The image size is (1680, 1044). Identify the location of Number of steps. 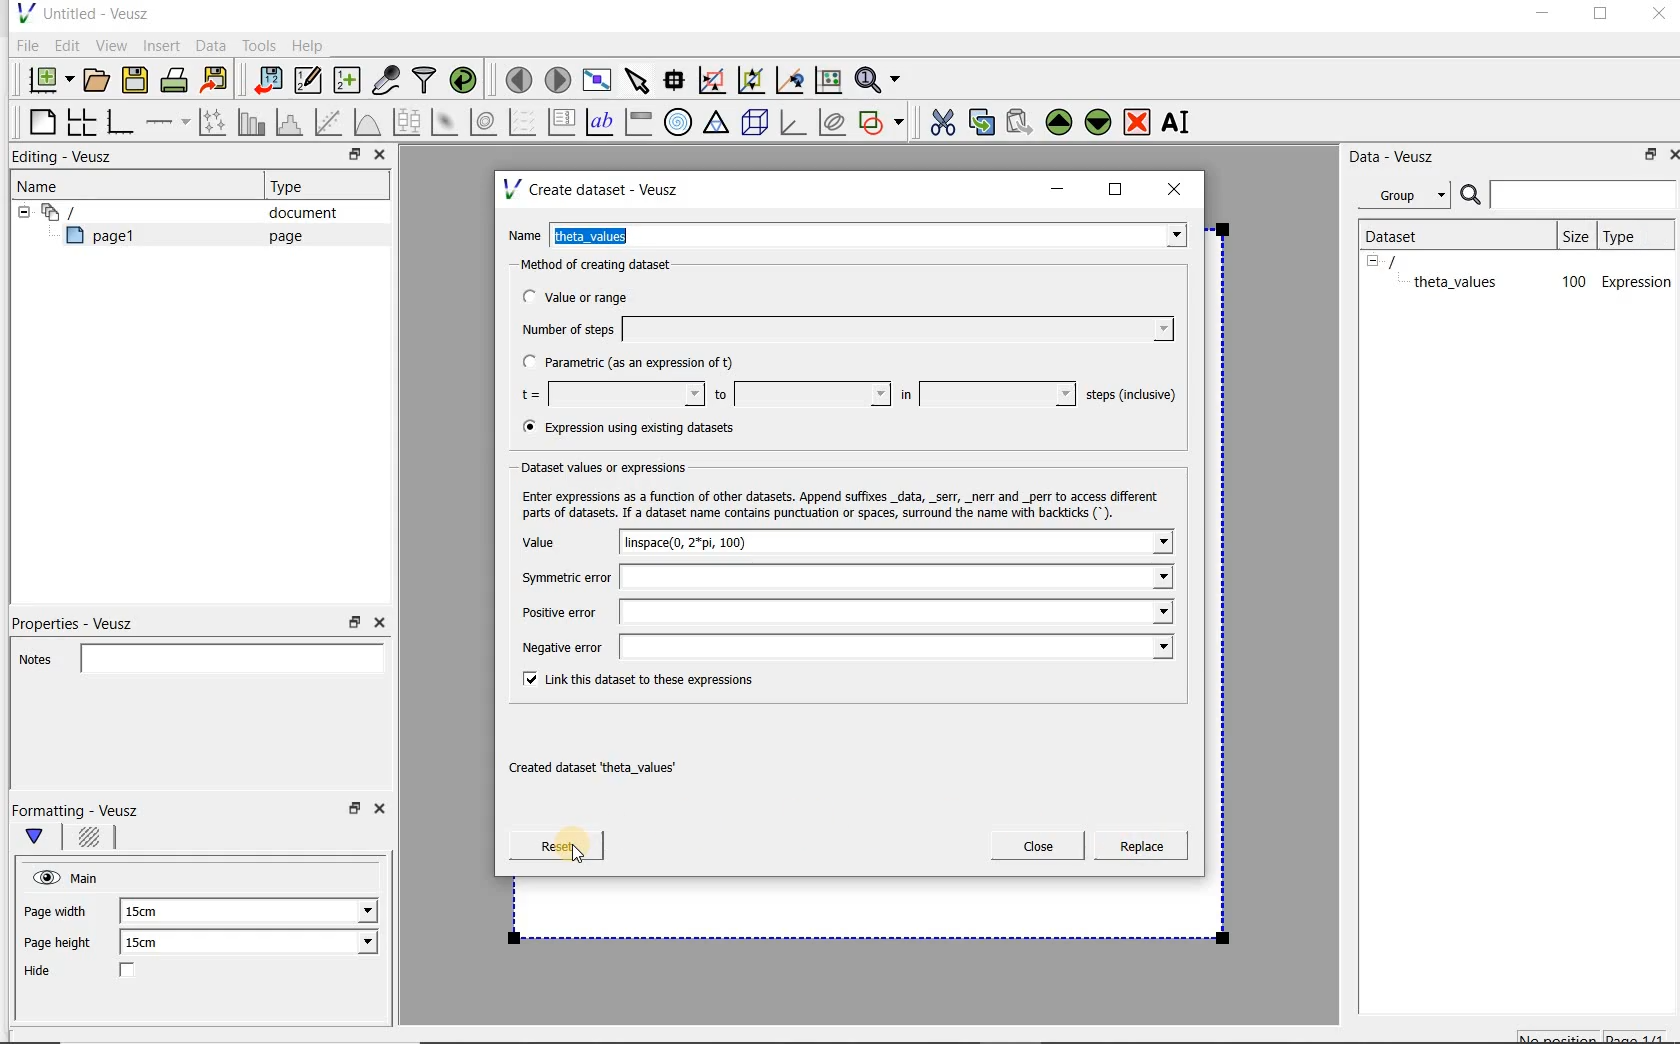
(841, 329).